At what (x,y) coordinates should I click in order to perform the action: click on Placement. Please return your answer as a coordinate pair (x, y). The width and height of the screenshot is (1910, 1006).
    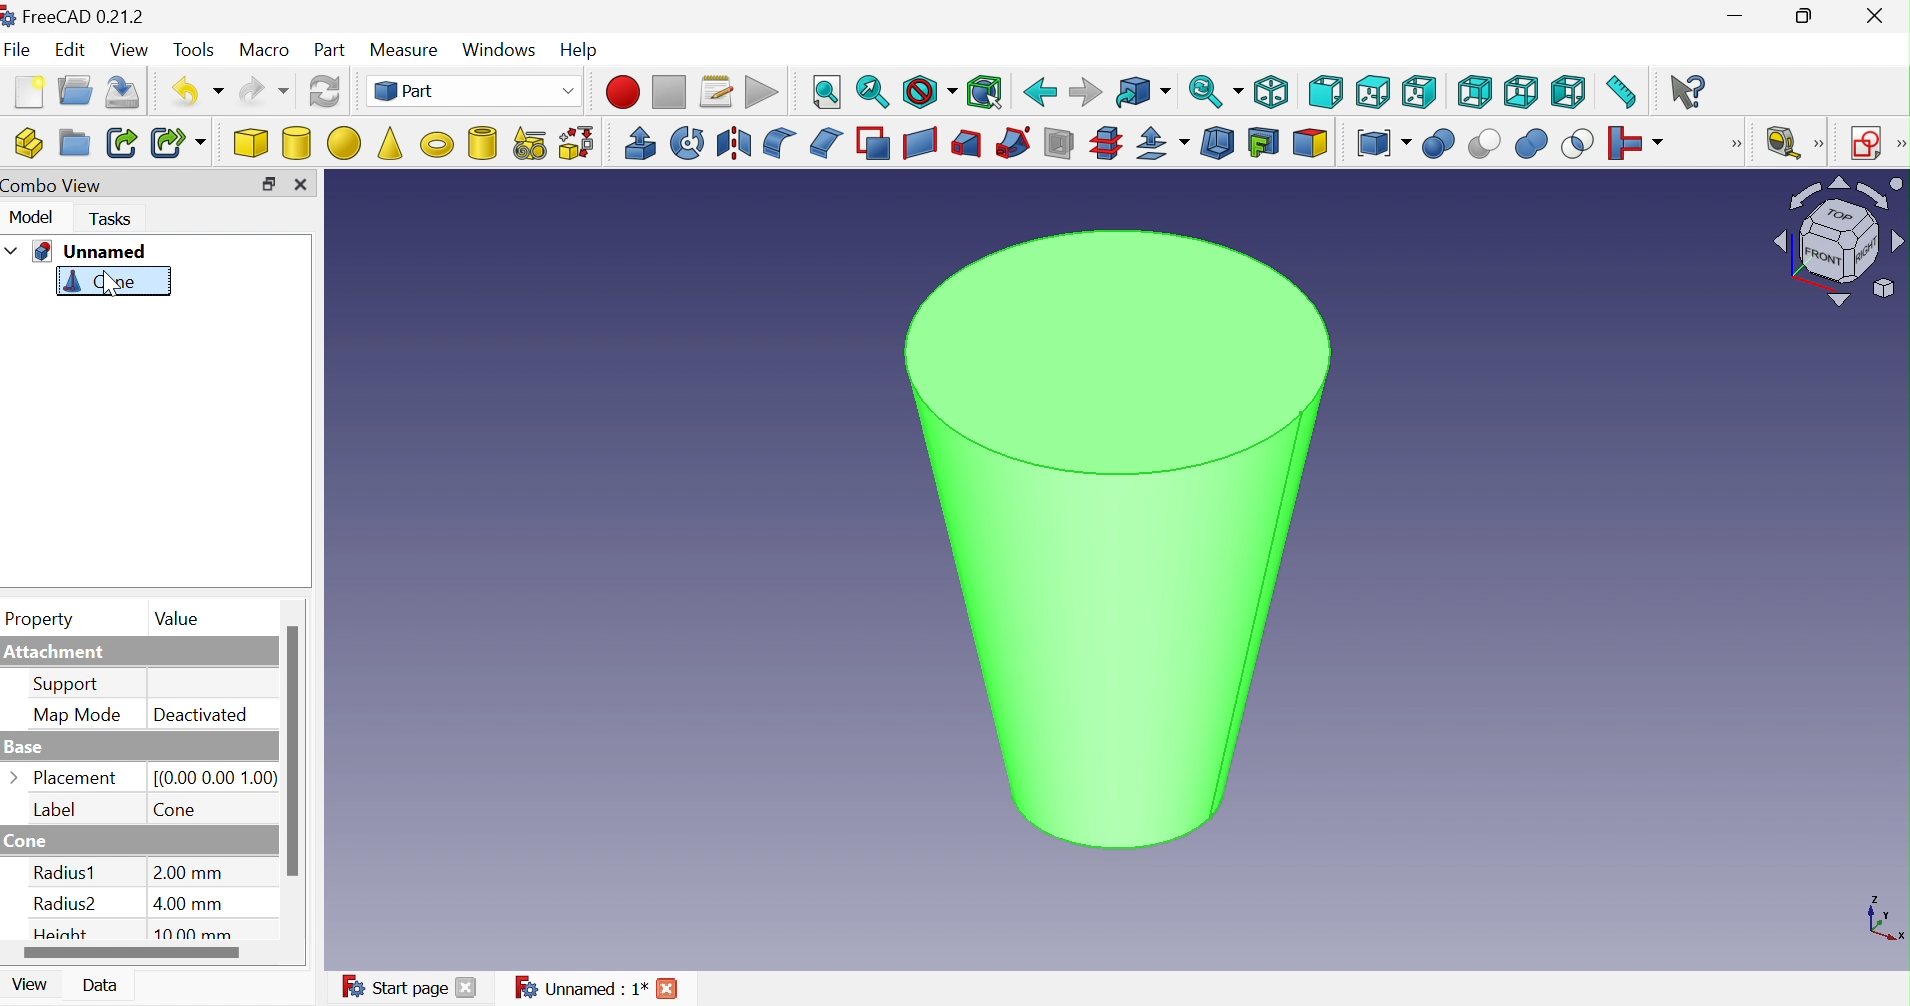
    Looking at the image, I should click on (79, 777).